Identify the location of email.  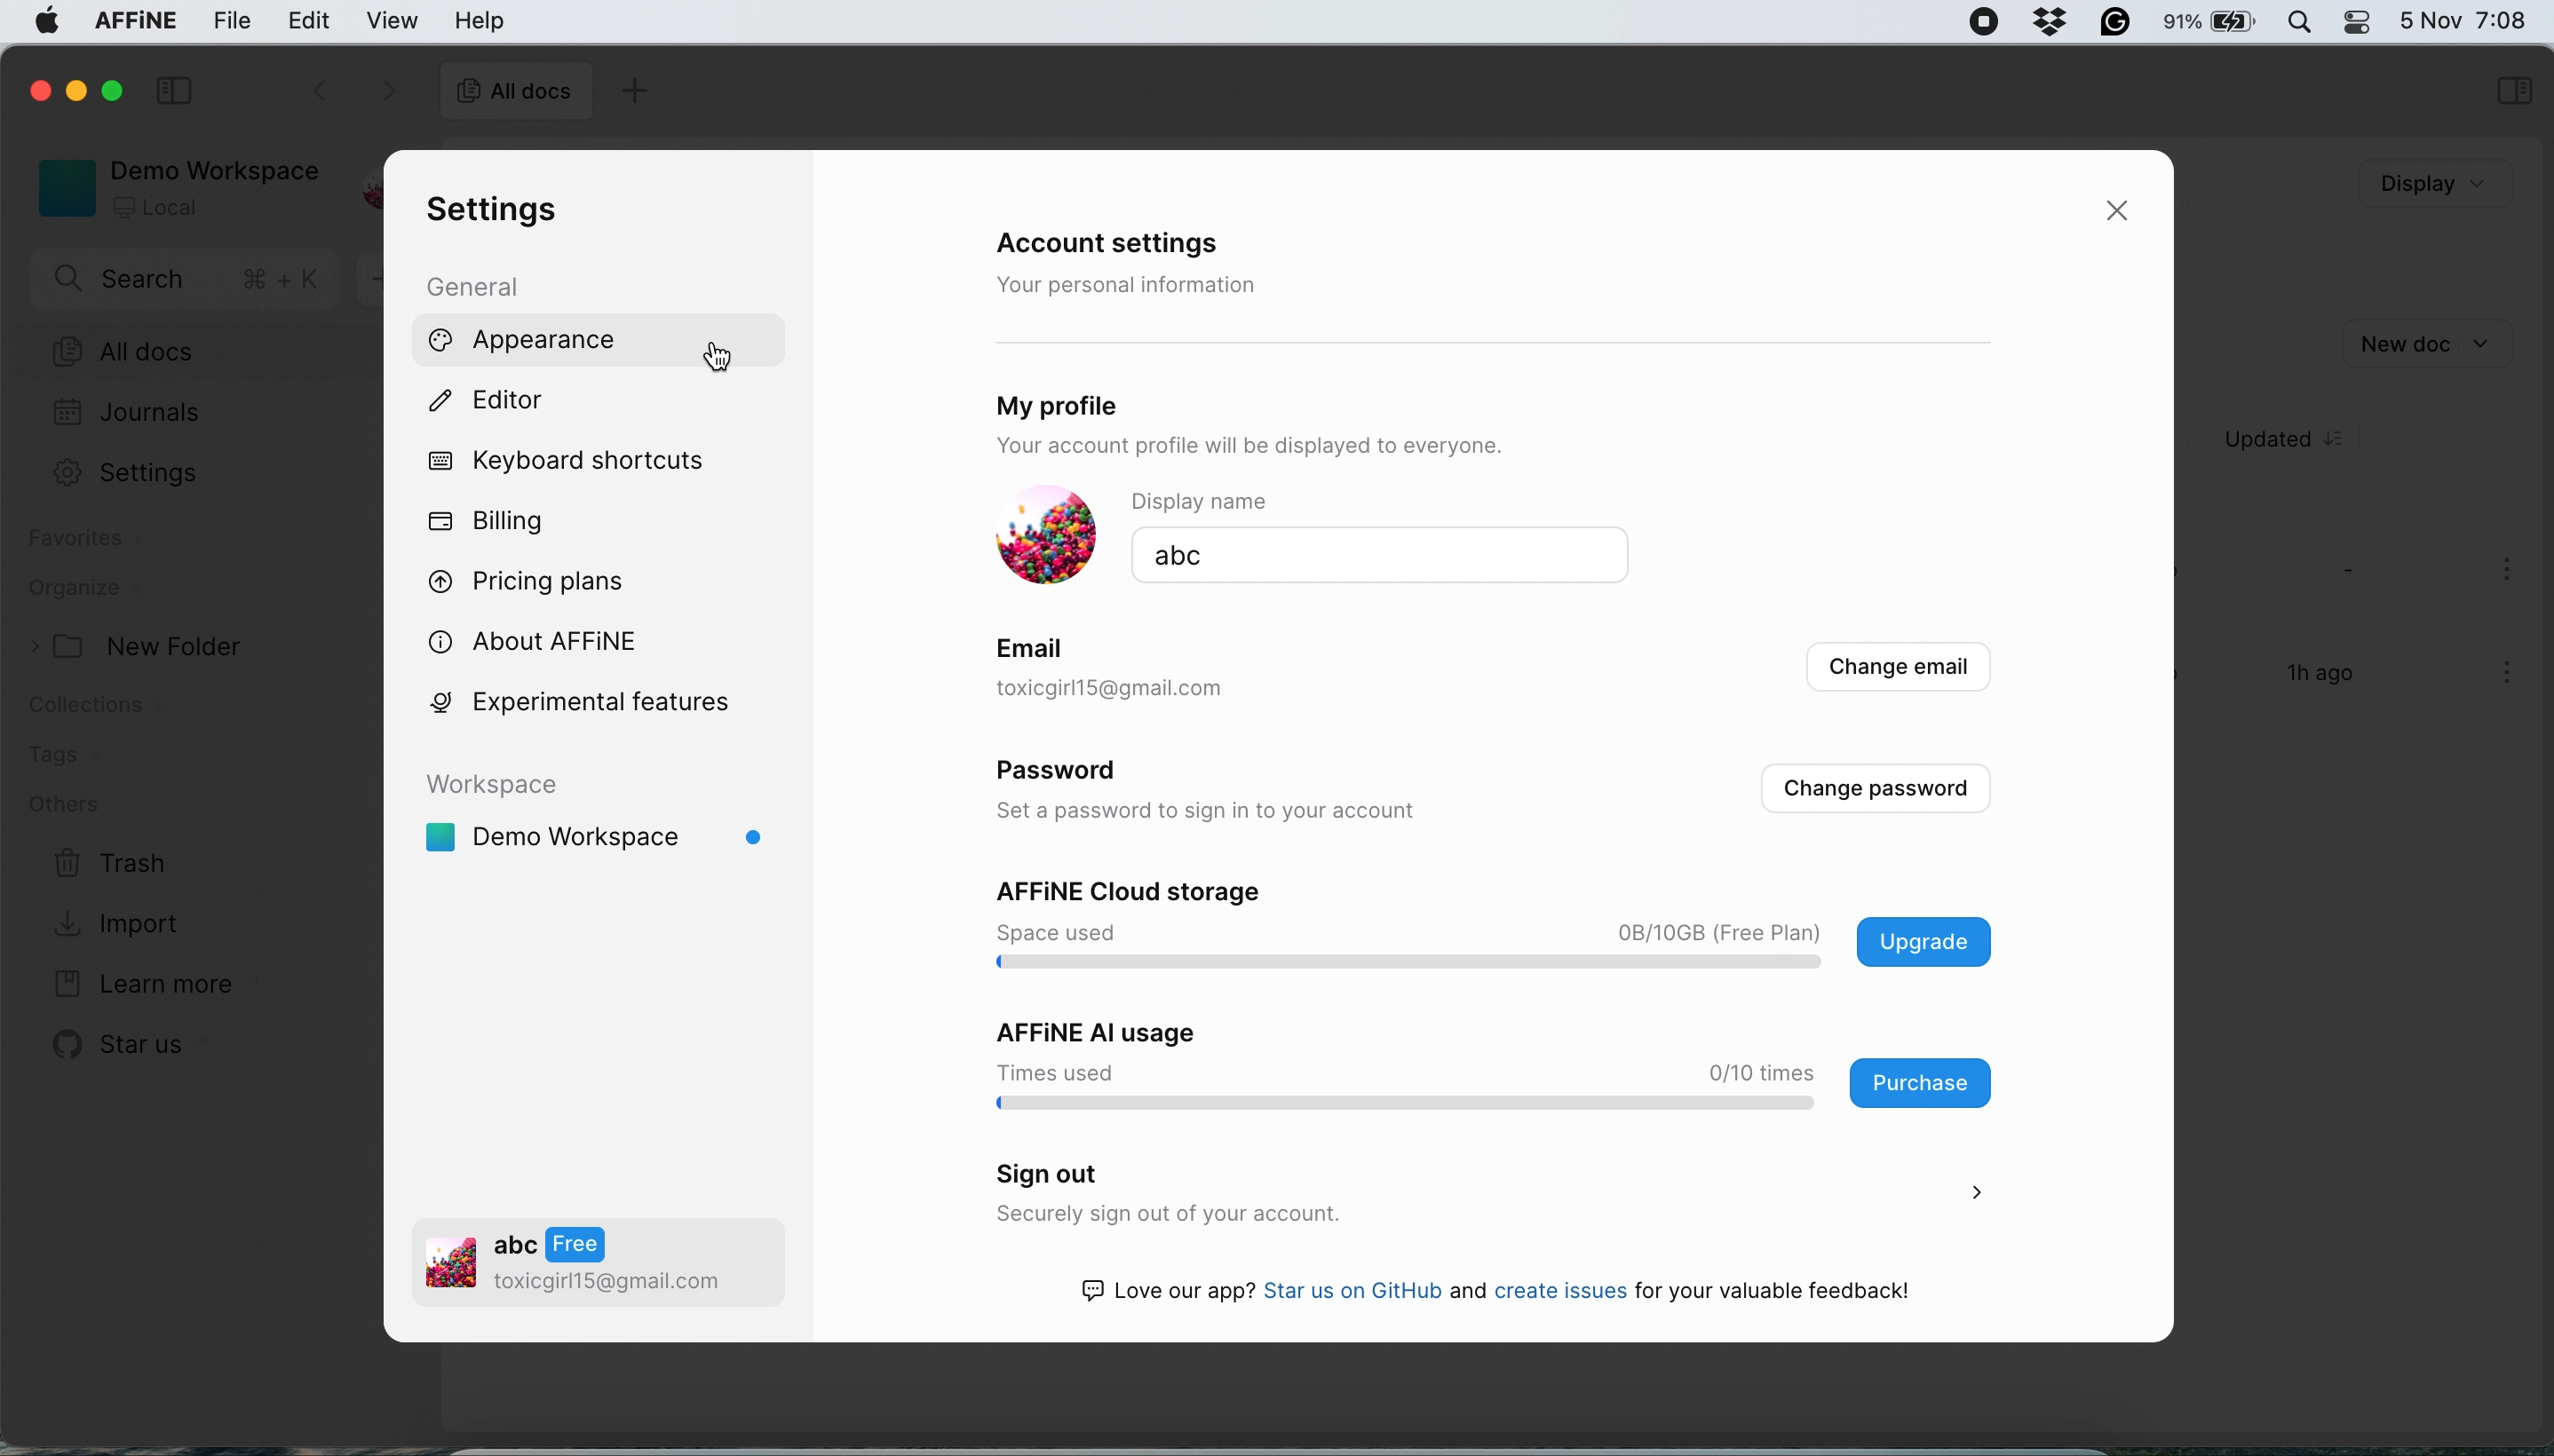
(1044, 650).